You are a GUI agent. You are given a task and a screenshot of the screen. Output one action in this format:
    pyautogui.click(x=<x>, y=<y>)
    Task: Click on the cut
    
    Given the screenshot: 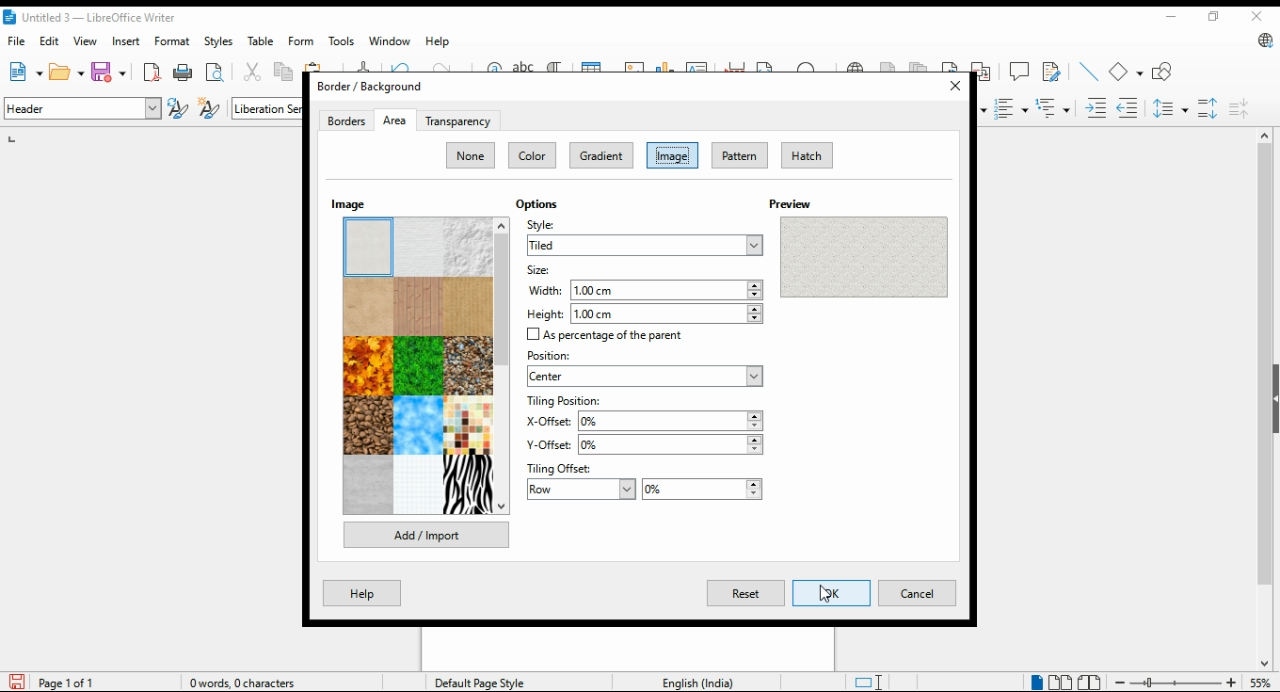 What is the action you would take?
    pyautogui.click(x=254, y=72)
    